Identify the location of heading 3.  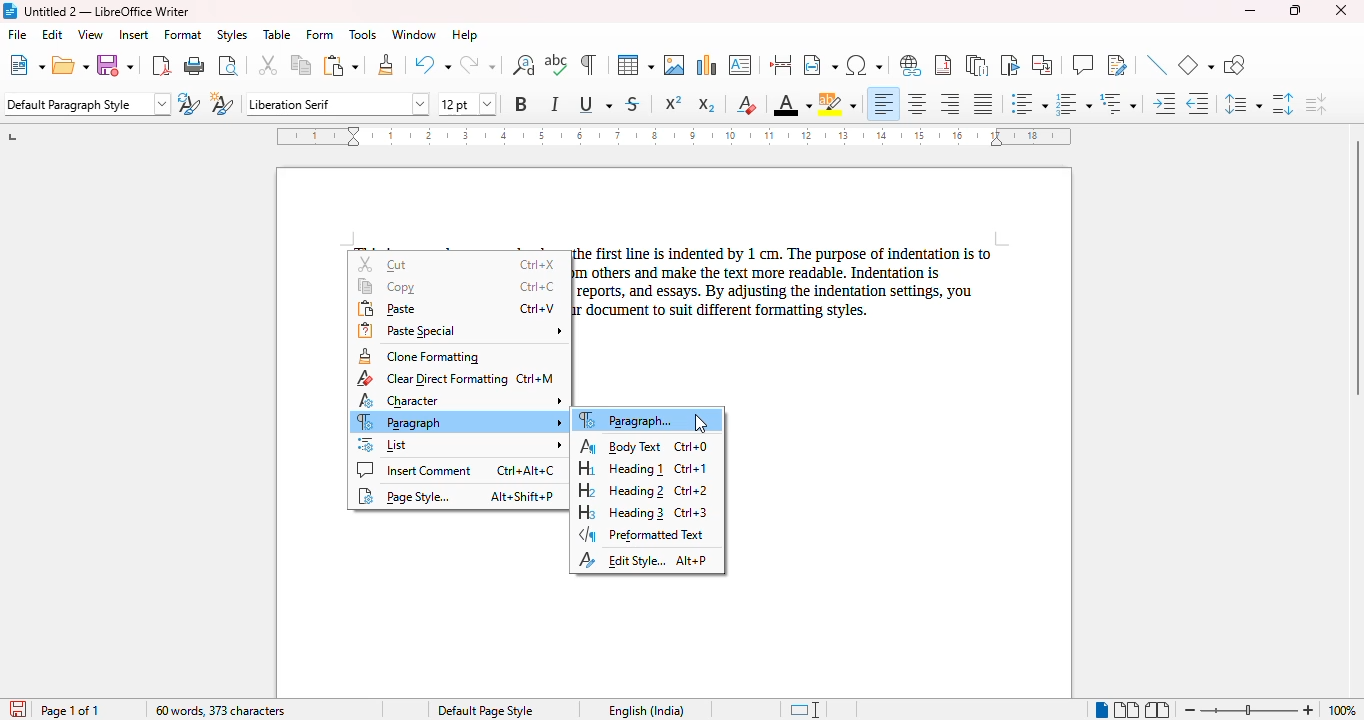
(642, 512).